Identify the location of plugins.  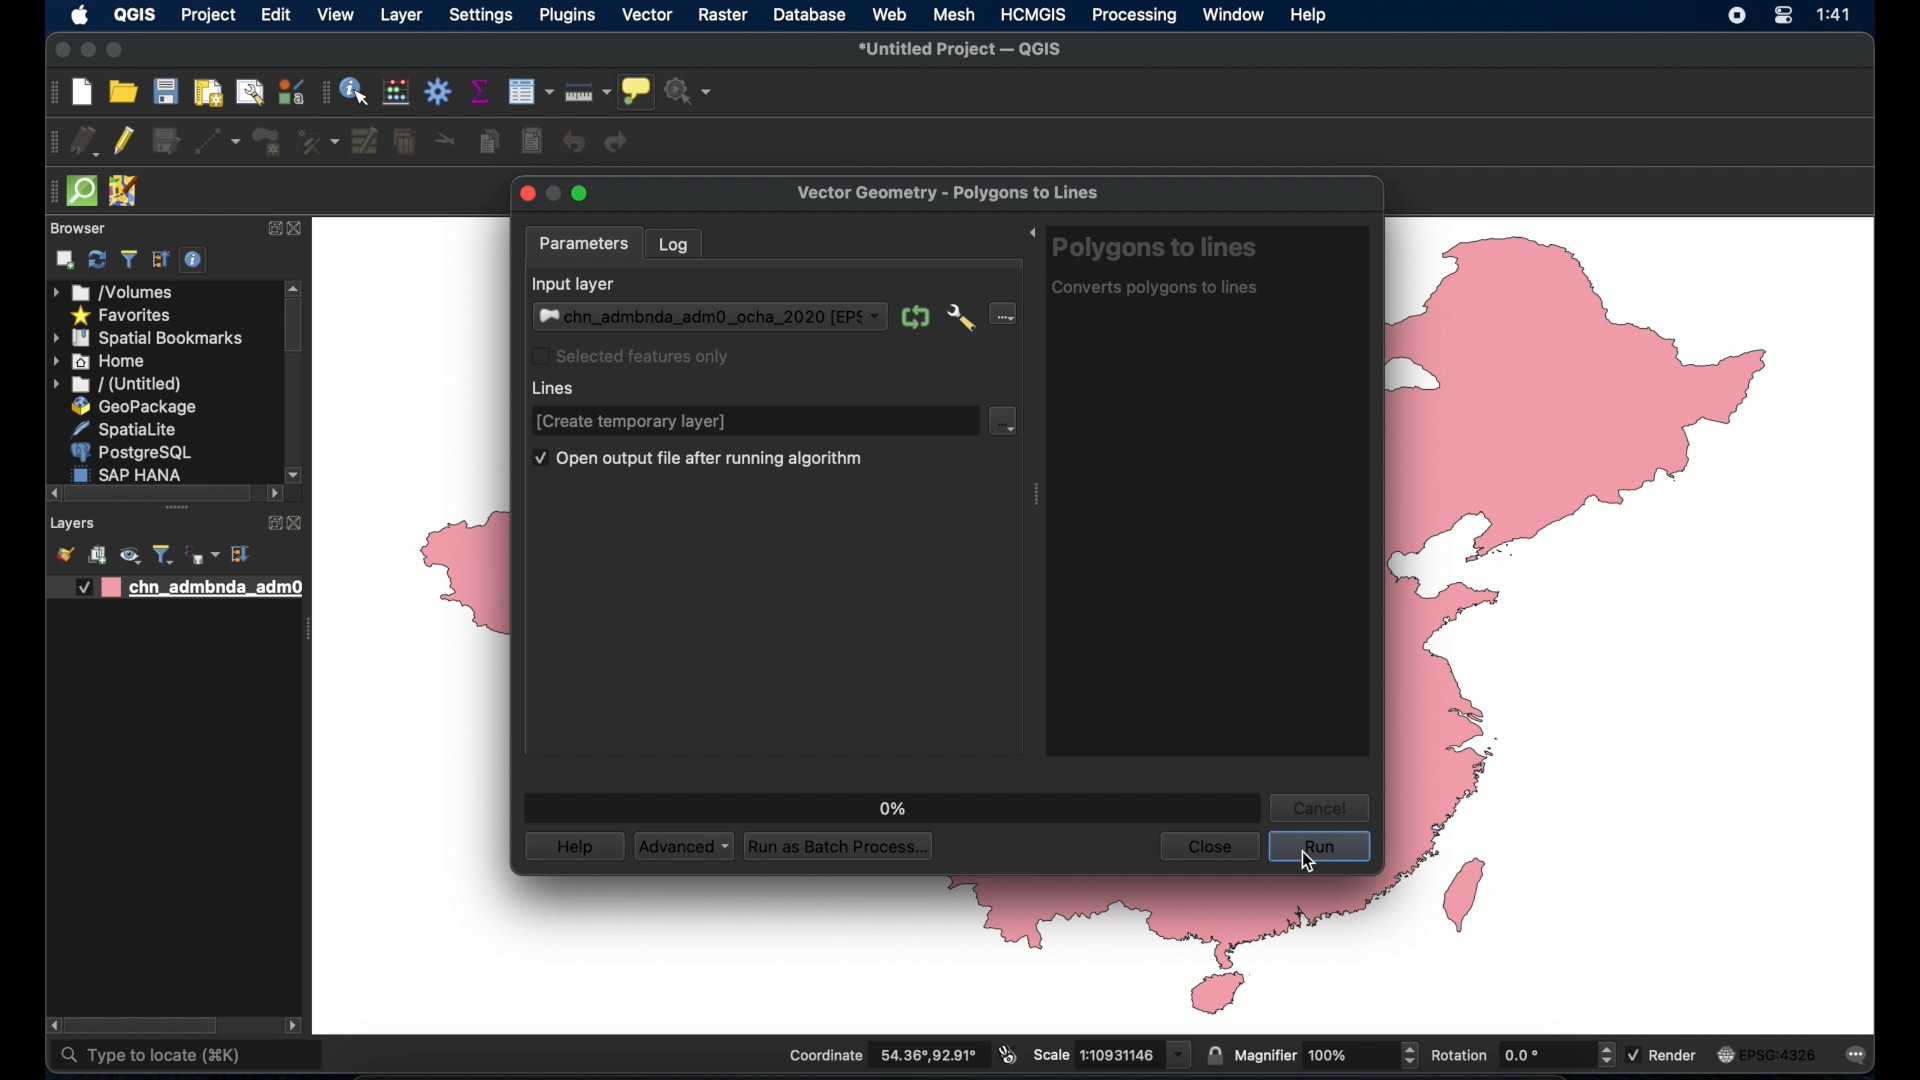
(565, 15).